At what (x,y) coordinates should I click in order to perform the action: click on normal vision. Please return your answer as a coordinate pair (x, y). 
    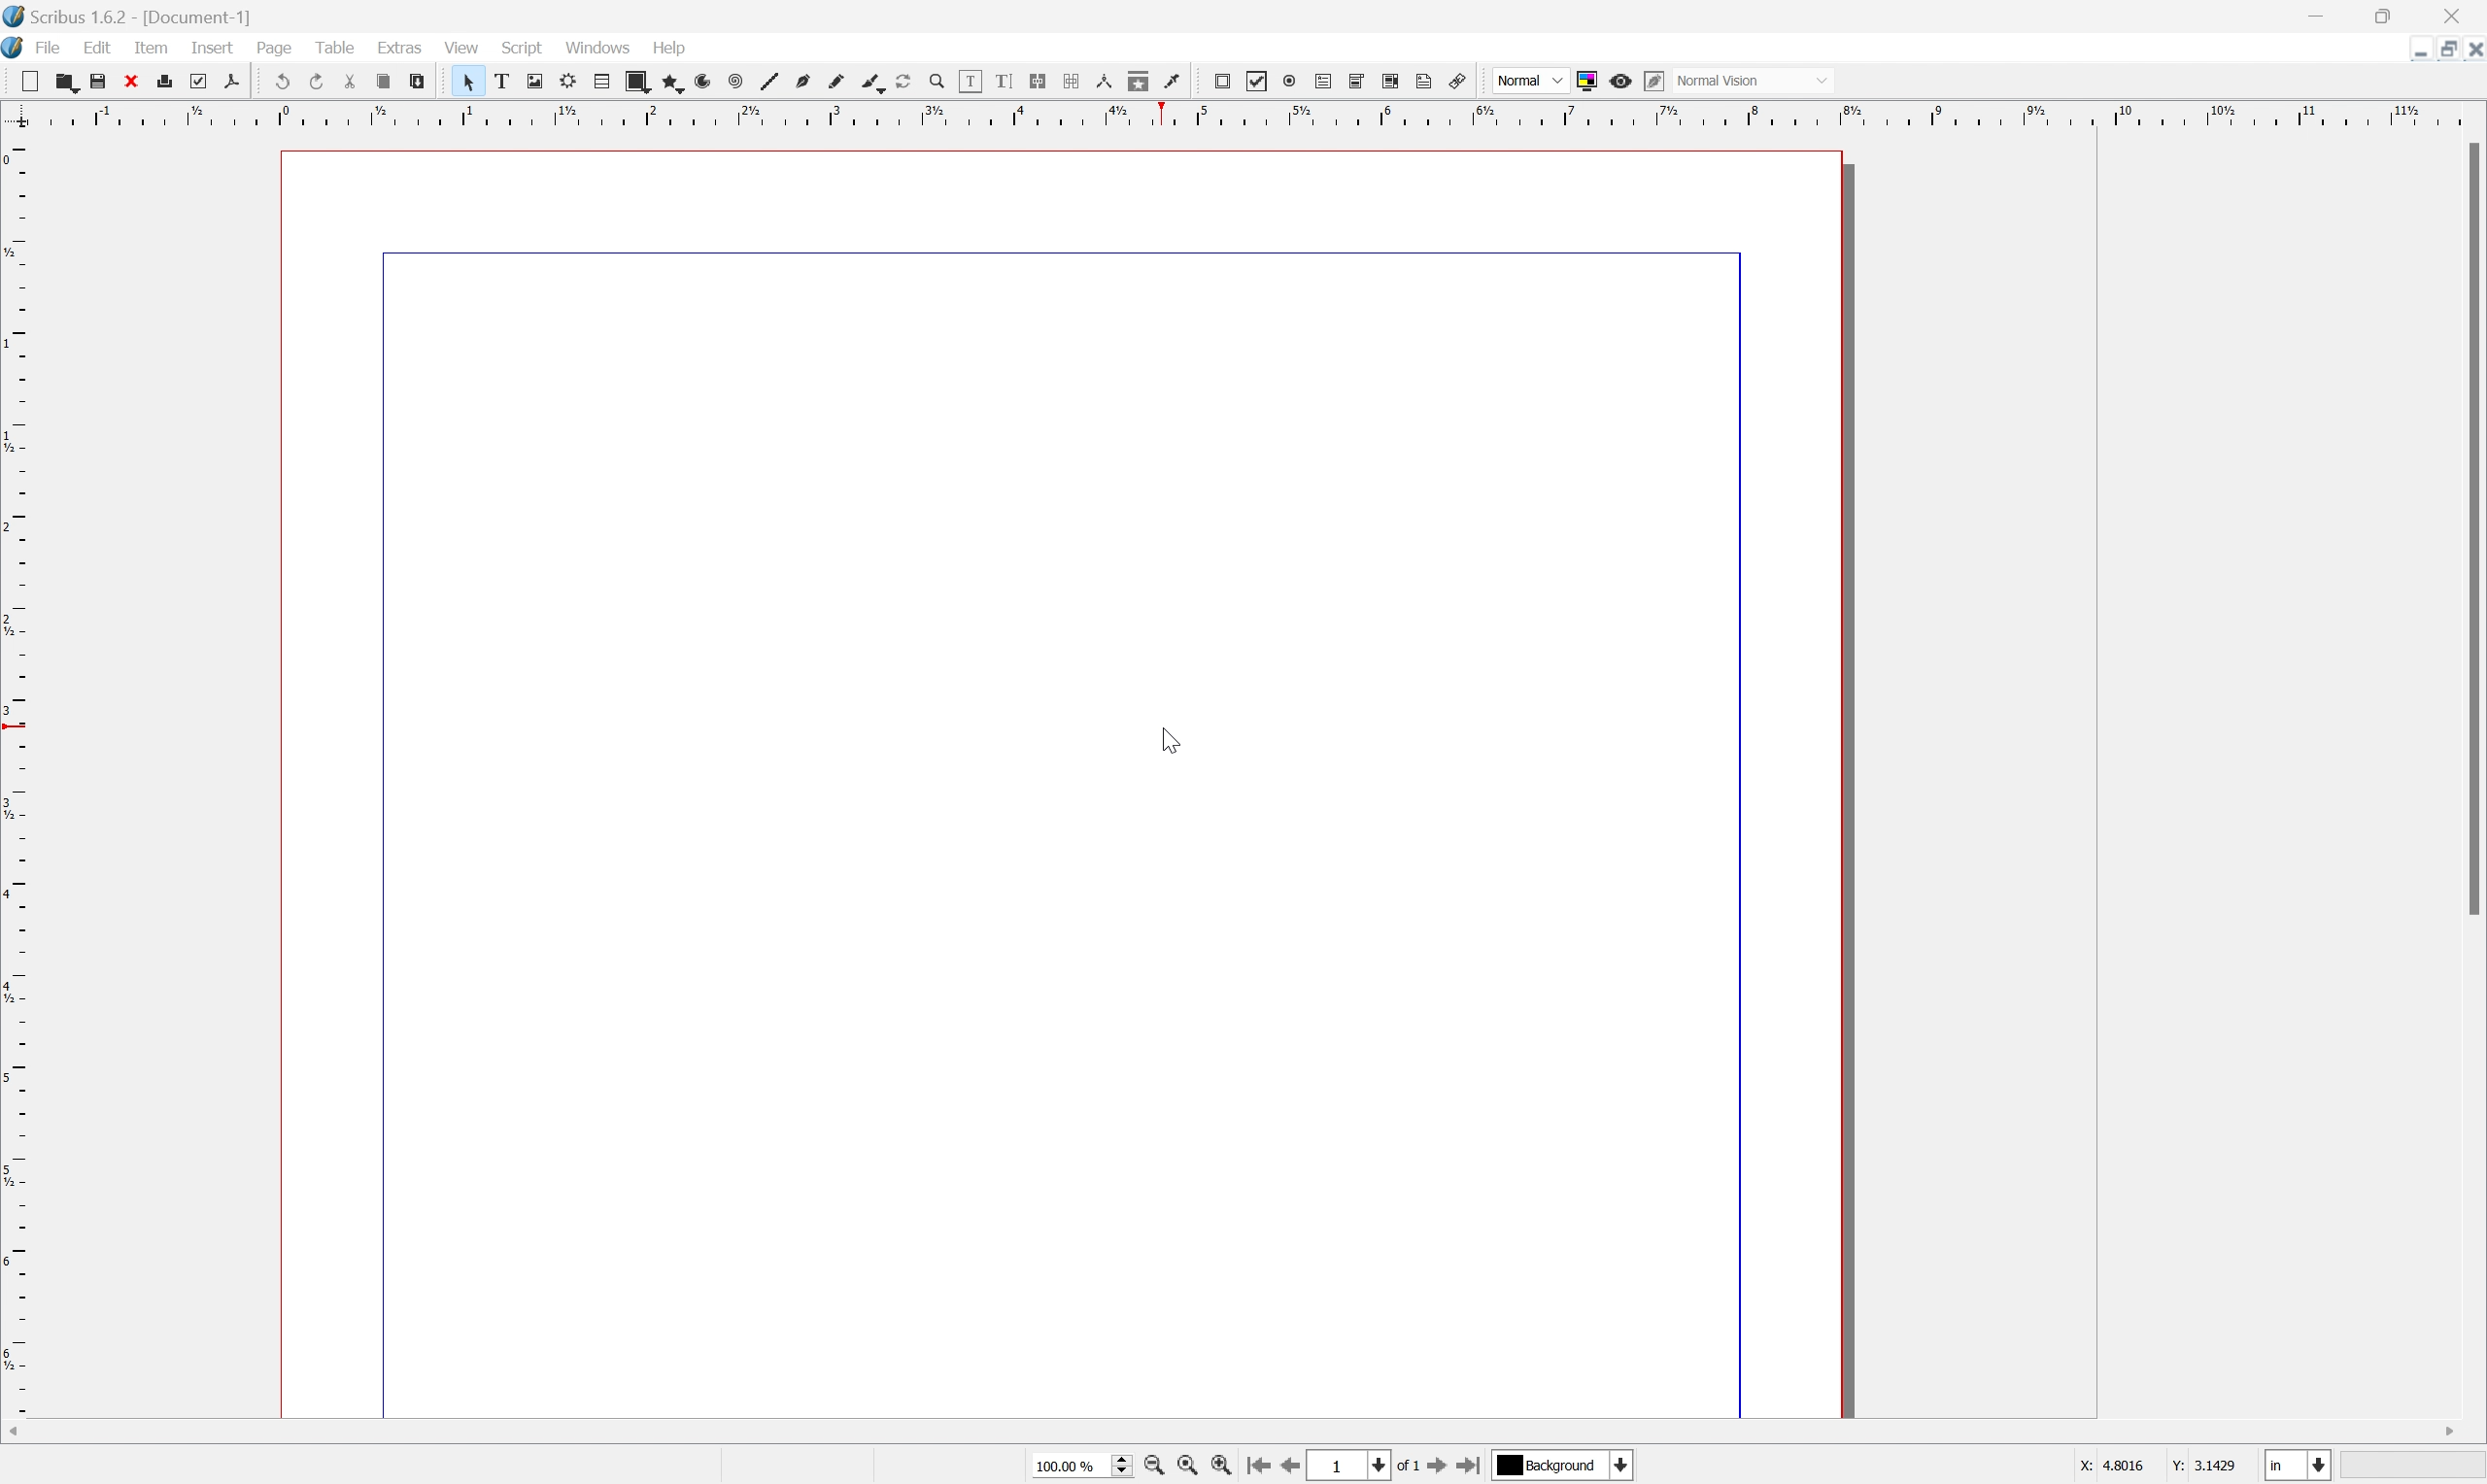
    Looking at the image, I should click on (1752, 80).